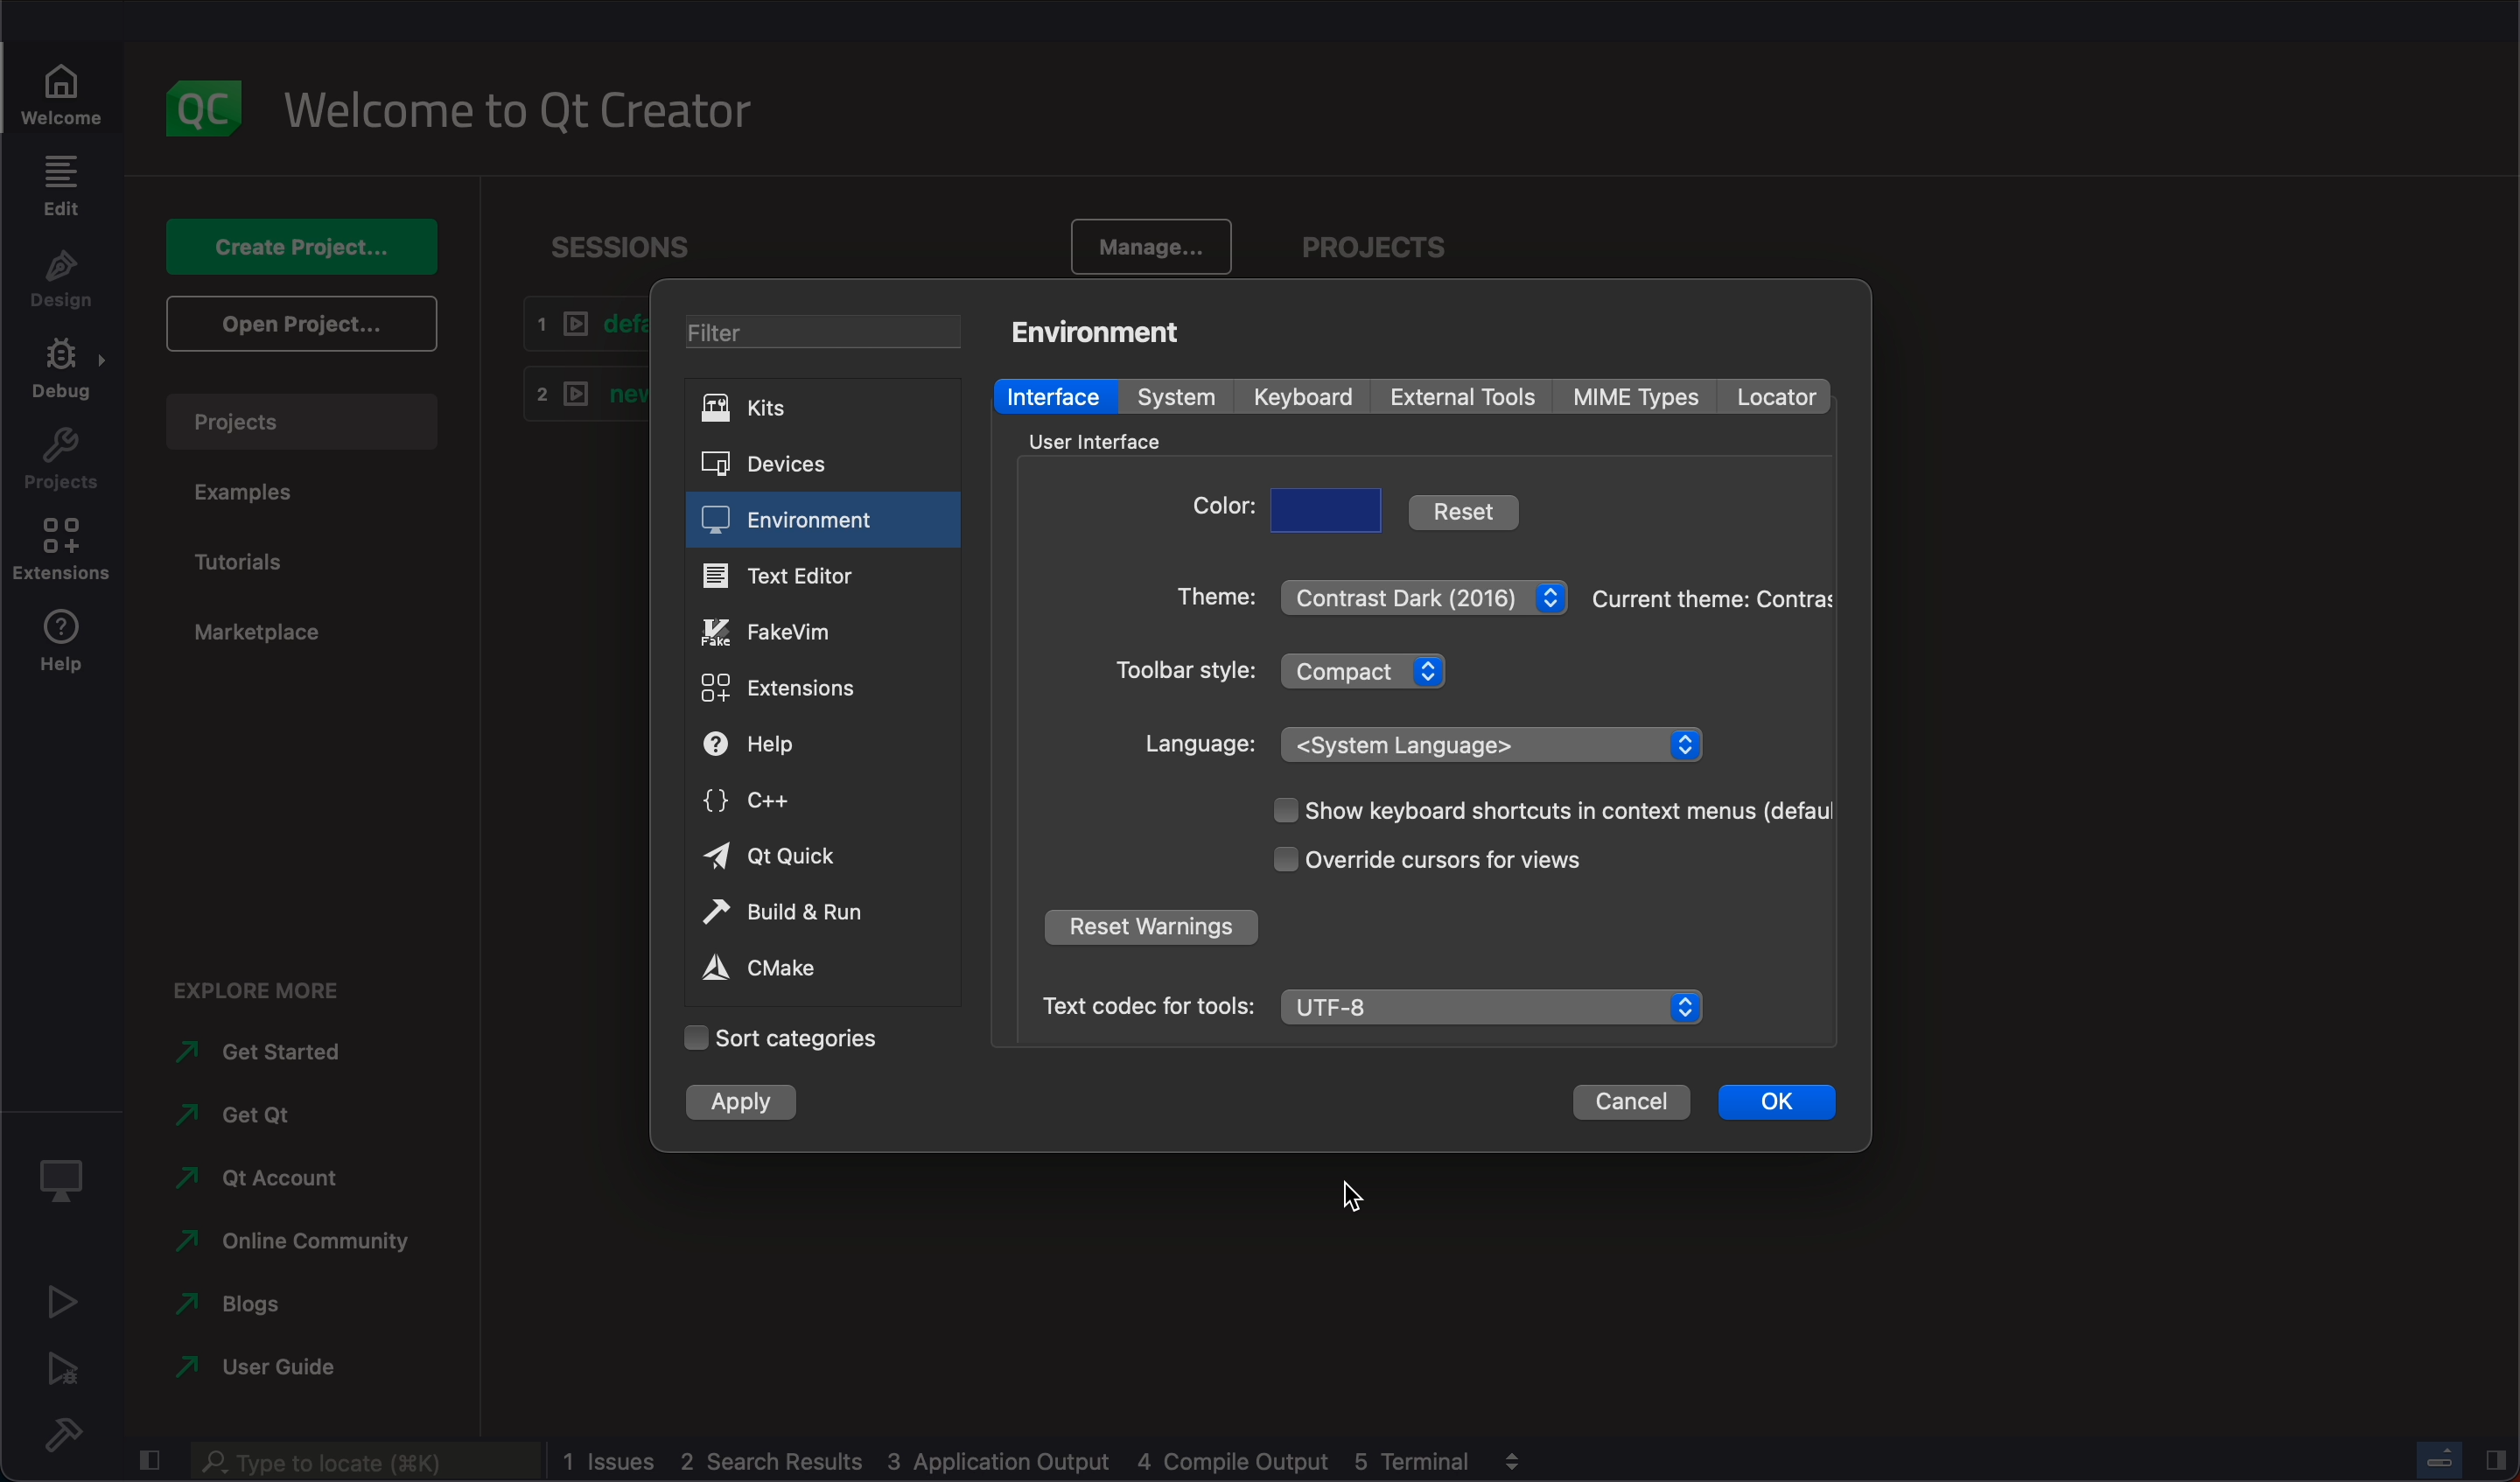 This screenshot has width=2520, height=1482. What do you see at coordinates (1385, 238) in the screenshot?
I see `projects` at bounding box center [1385, 238].